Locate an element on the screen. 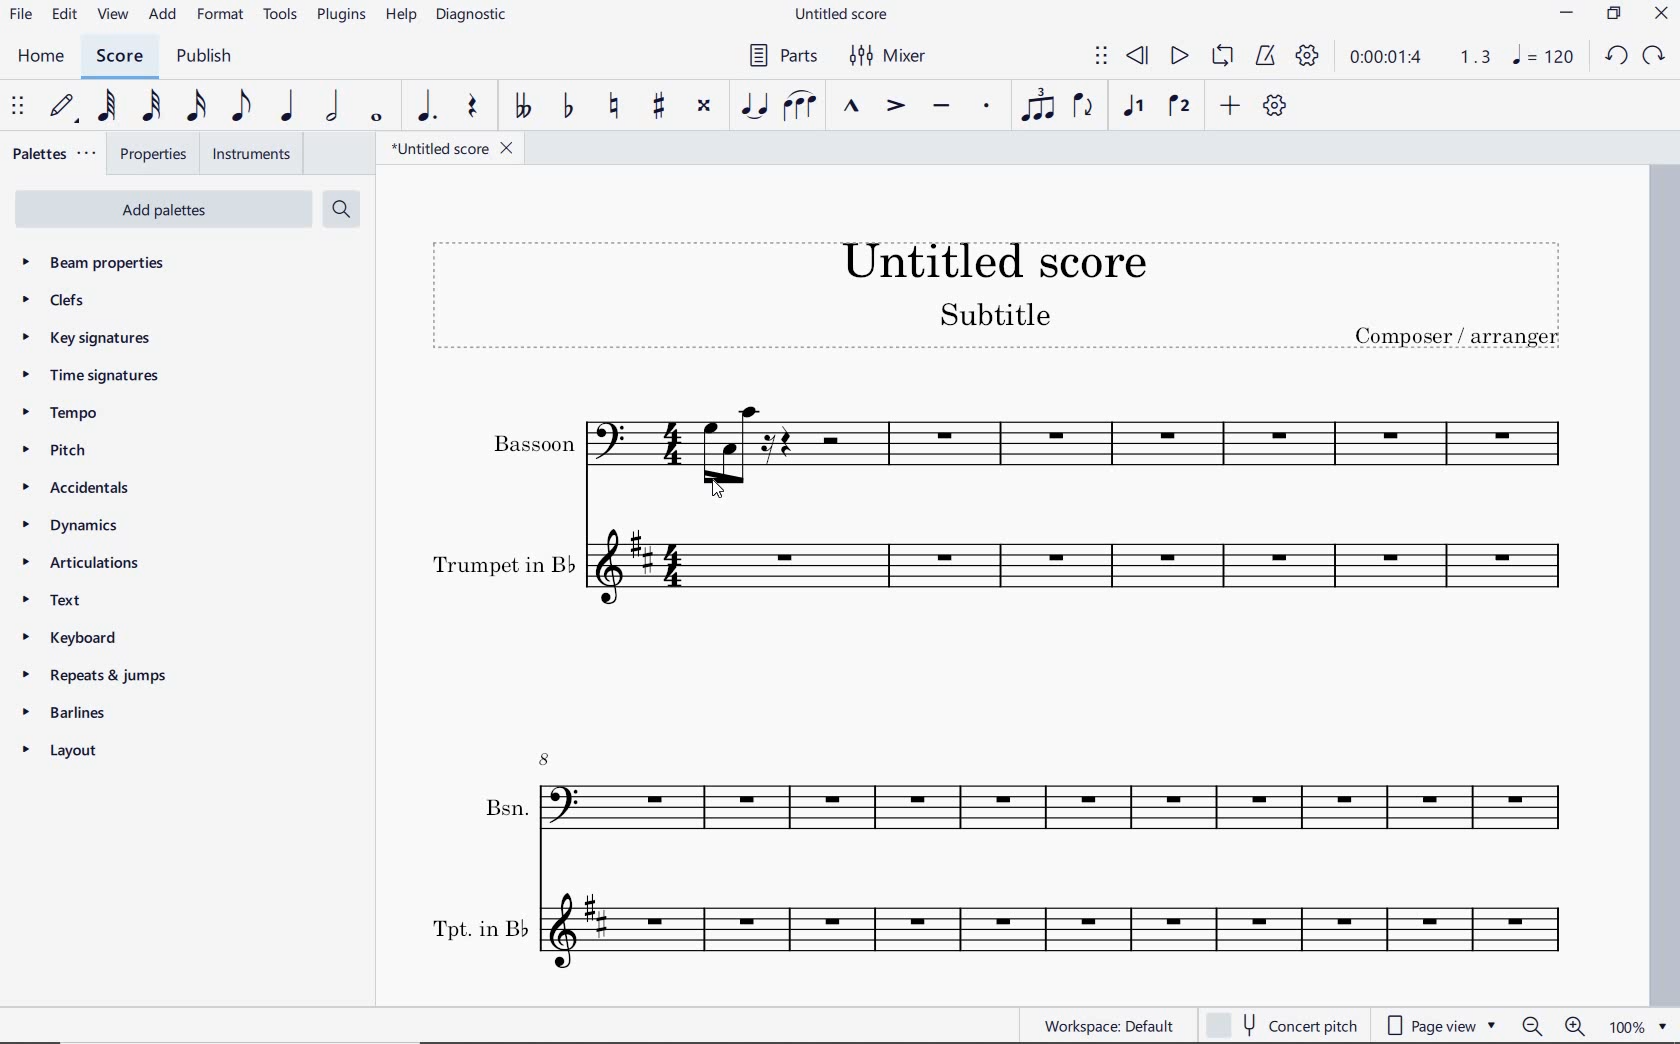 Image resolution: width=1680 pixels, height=1044 pixels. default (step time) is located at coordinates (65, 106).